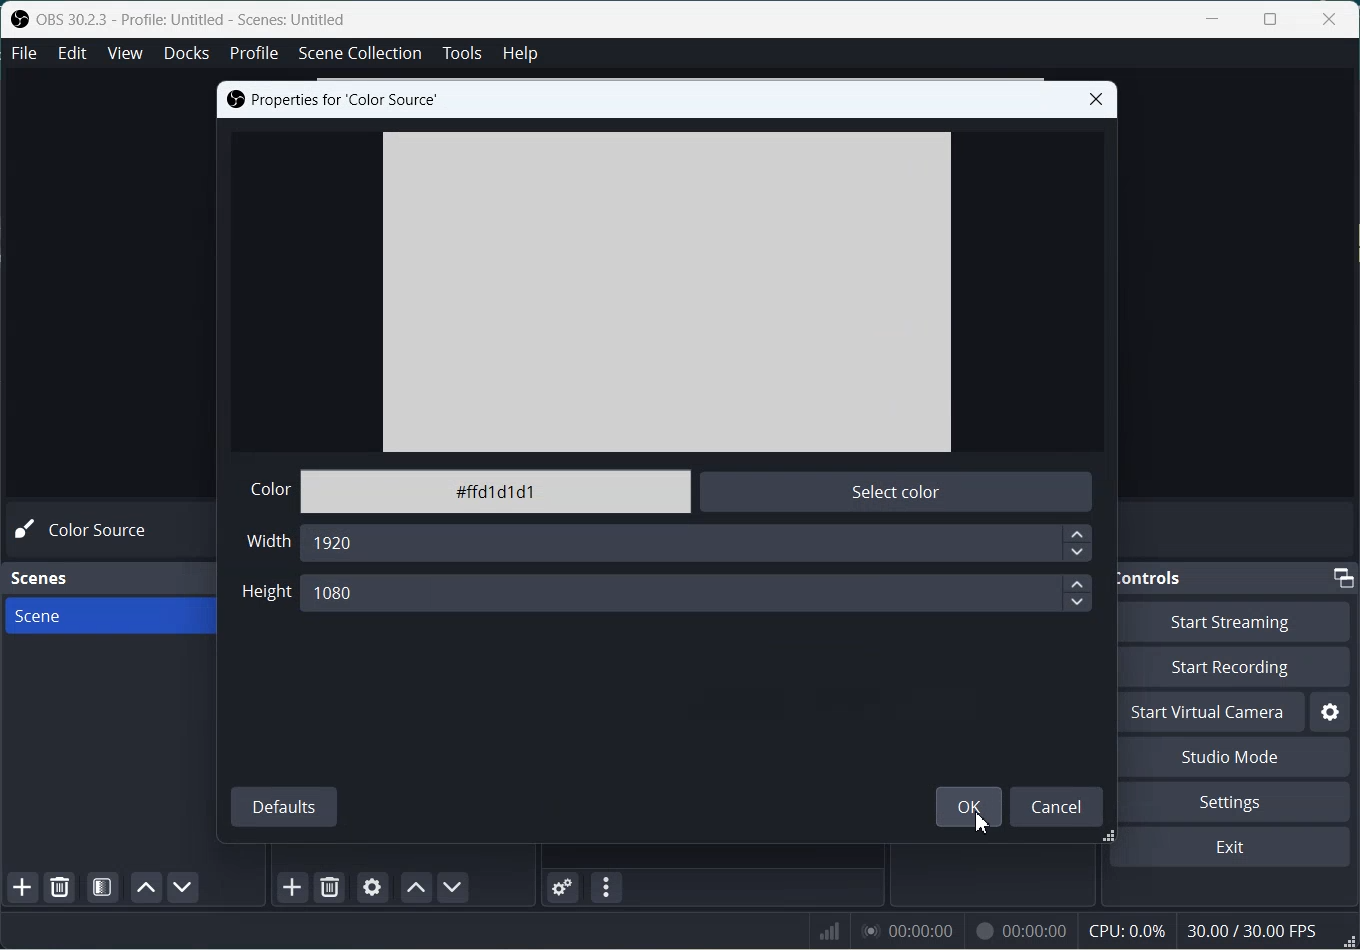 This screenshot has width=1360, height=950. Describe the element at coordinates (1096, 100) in the screenshot. I see `Close` at that location.